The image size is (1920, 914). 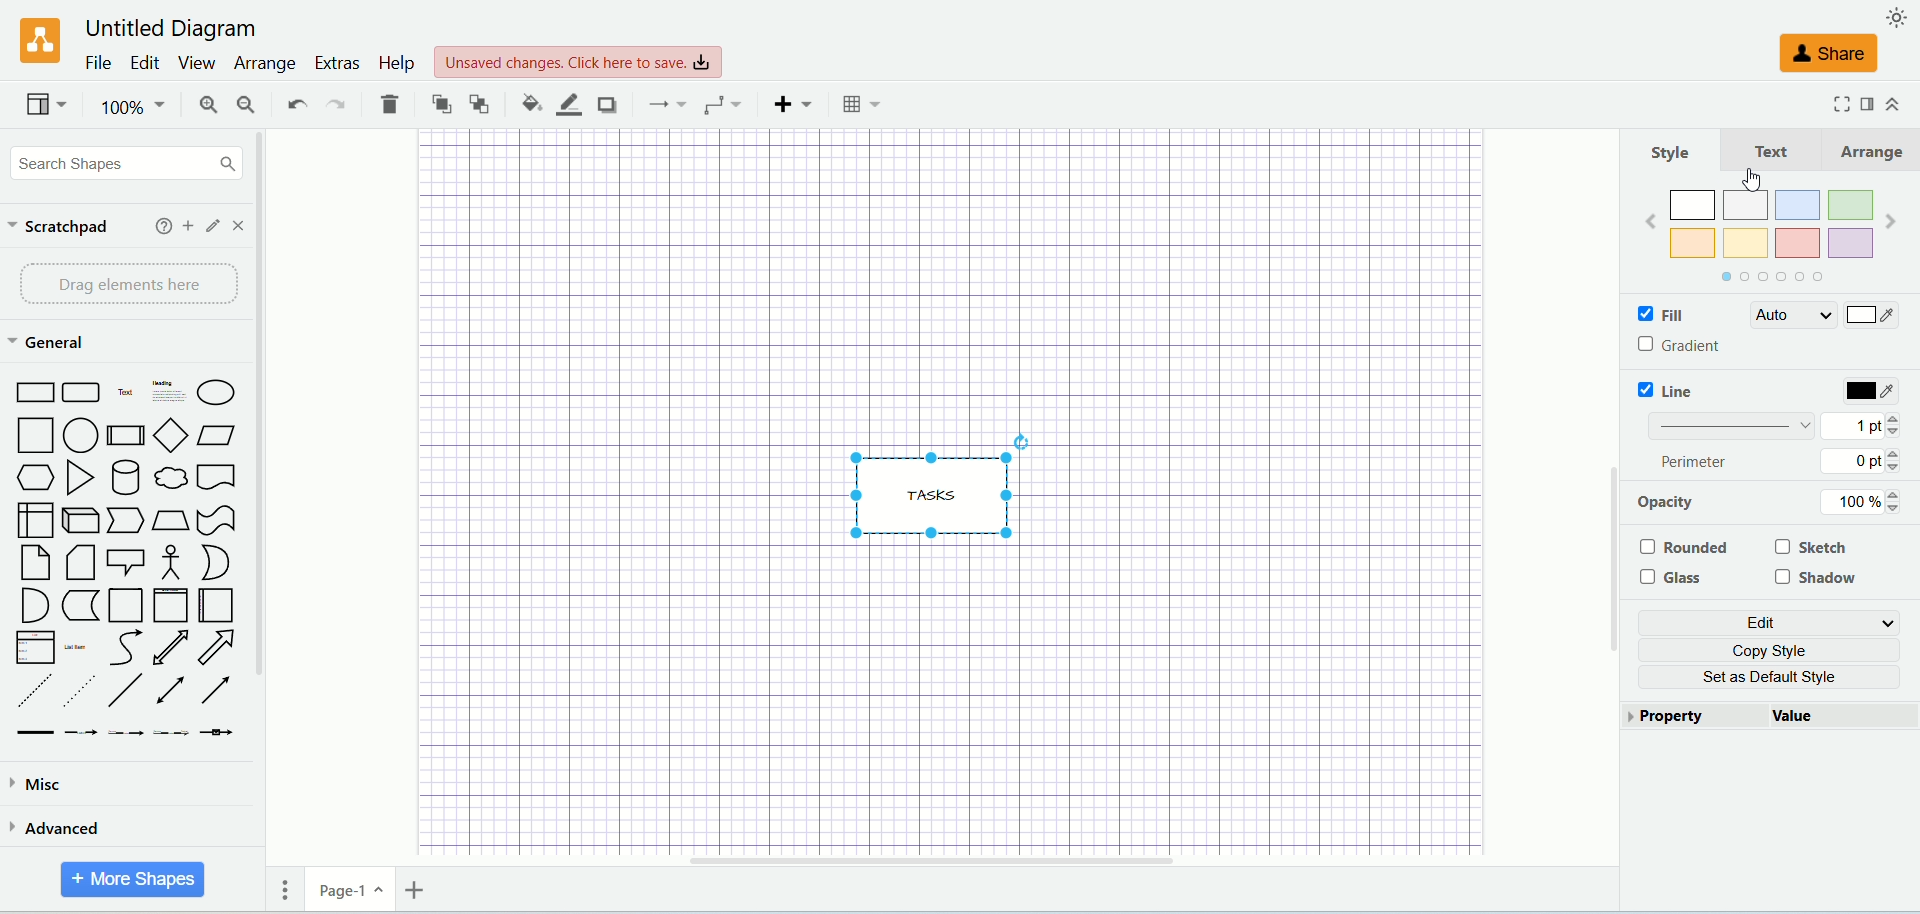 What do you see at coordinates (130, 107) in the screenshot?
I see `100%` at bounding box center [130, 107].